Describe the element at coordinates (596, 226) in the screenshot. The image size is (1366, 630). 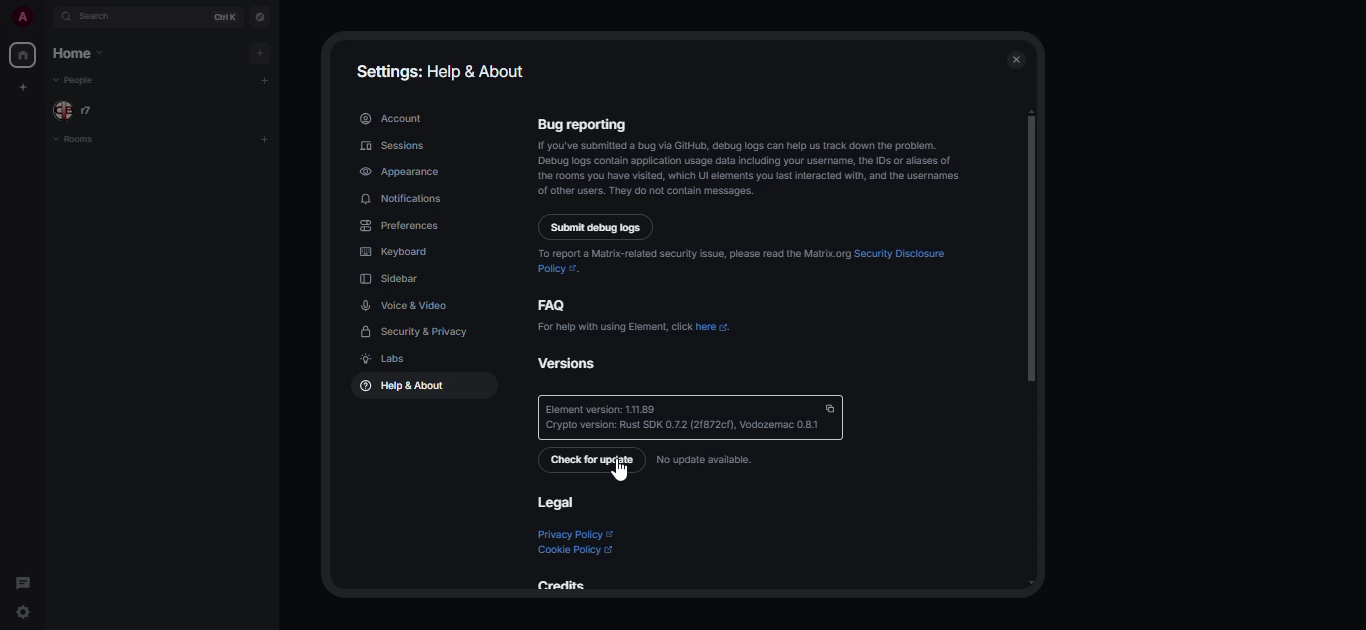
I see `submit debug logs` at that location.